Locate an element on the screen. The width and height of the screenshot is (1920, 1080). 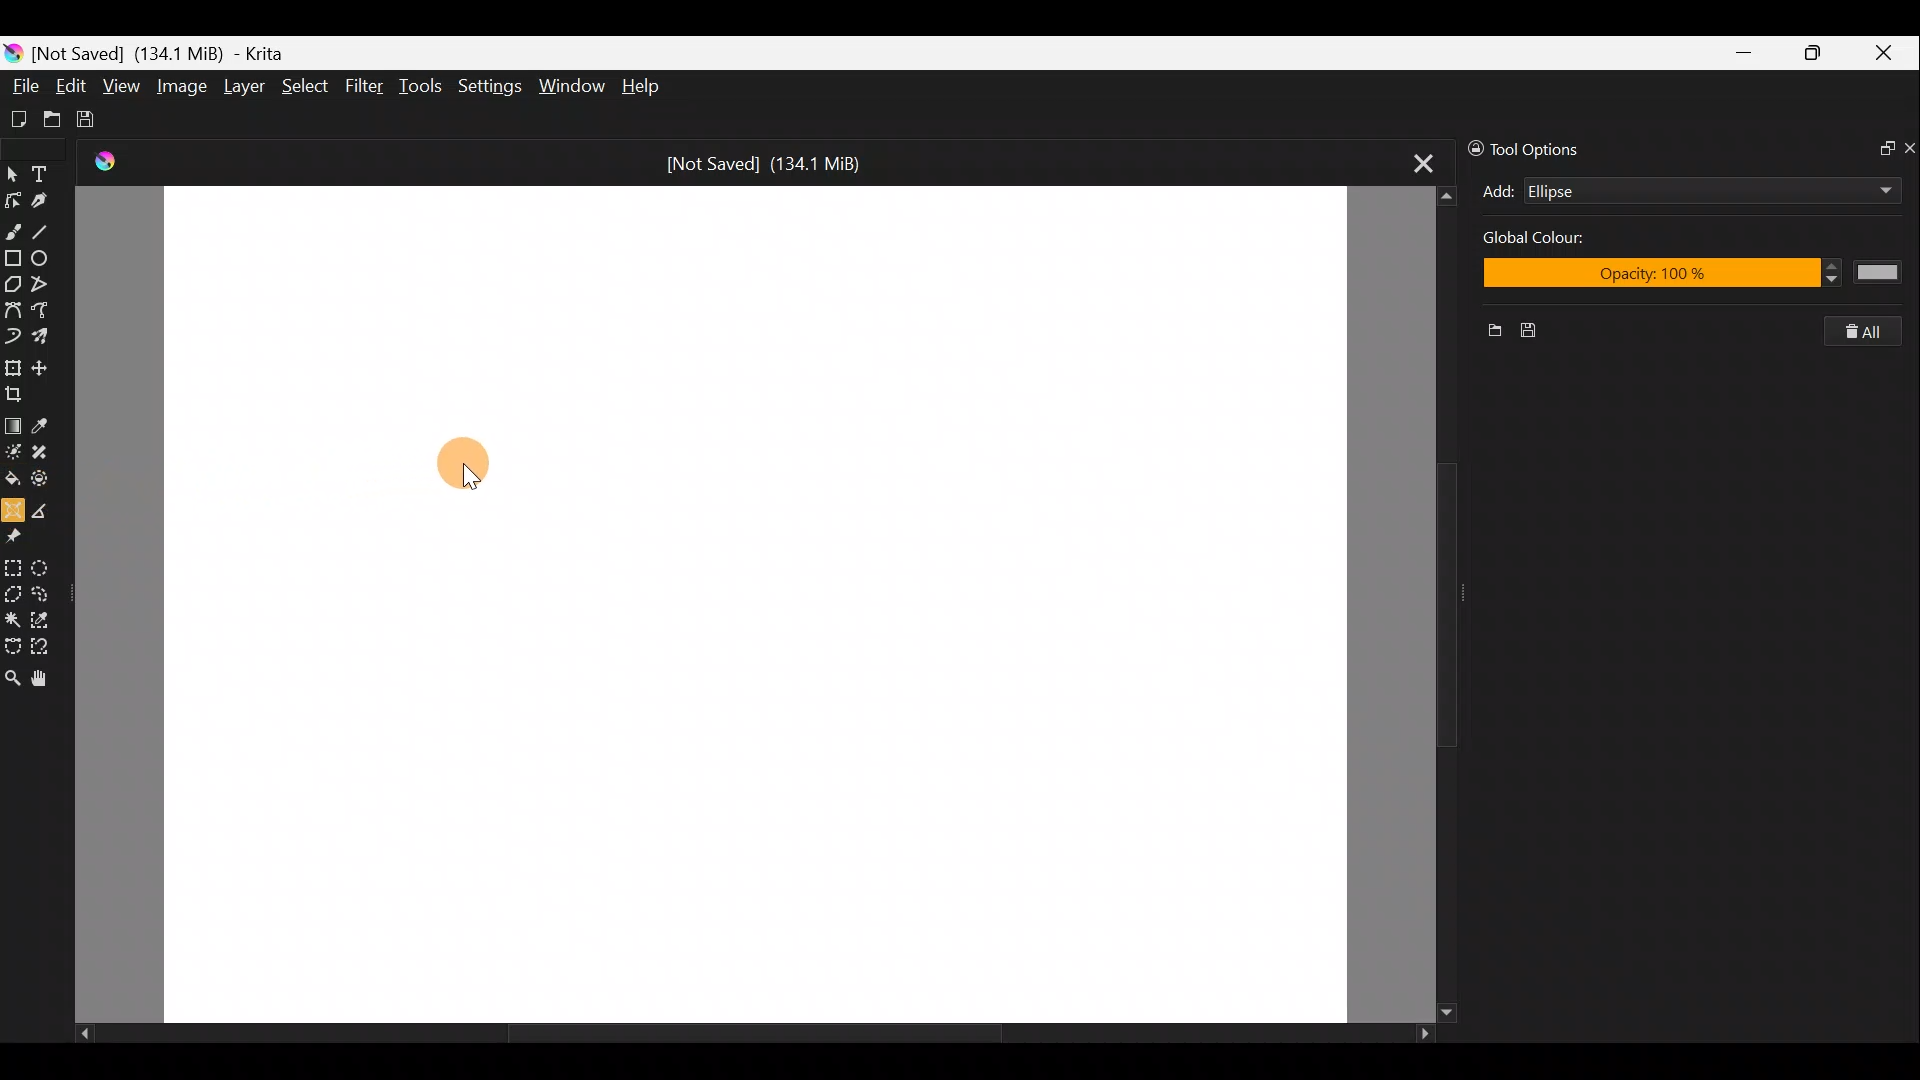
Cursor on canvas is located at coordinates (468, 461).